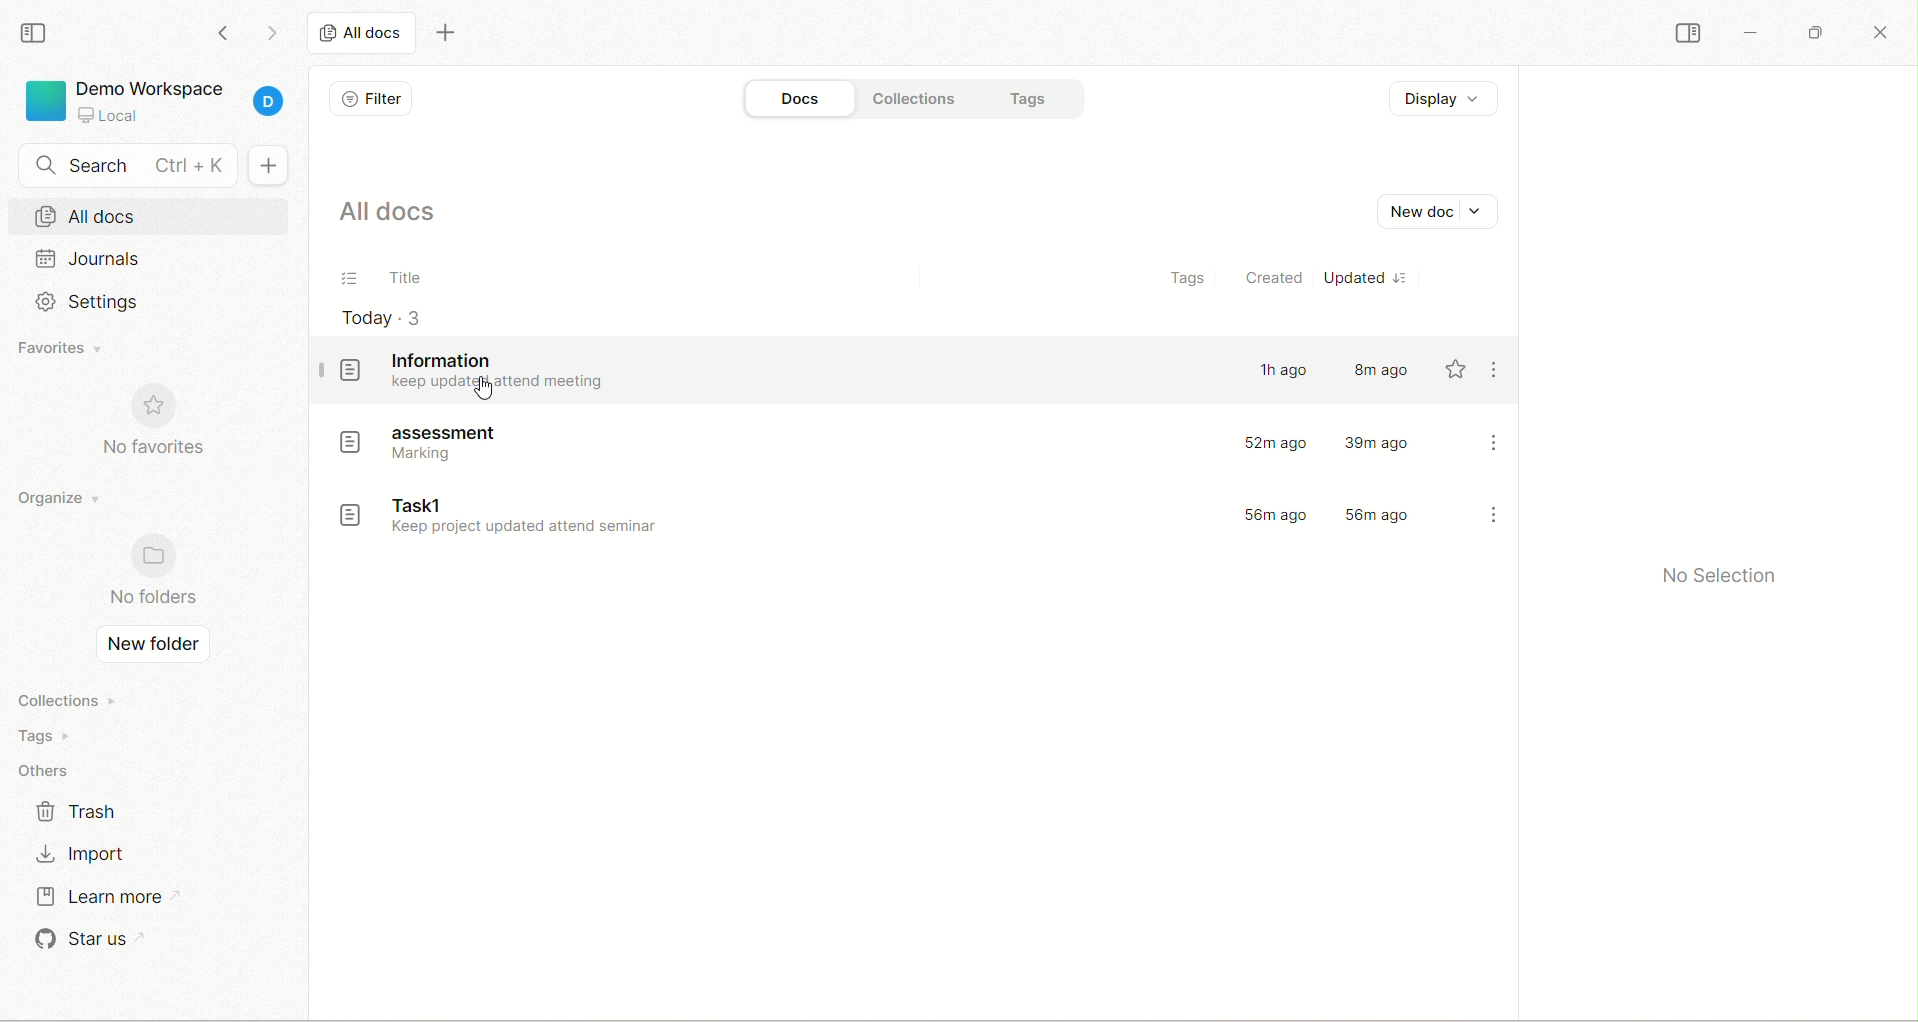  Describe the element at coordinates (493, 447) in the screenshot. I see `document` at that location.